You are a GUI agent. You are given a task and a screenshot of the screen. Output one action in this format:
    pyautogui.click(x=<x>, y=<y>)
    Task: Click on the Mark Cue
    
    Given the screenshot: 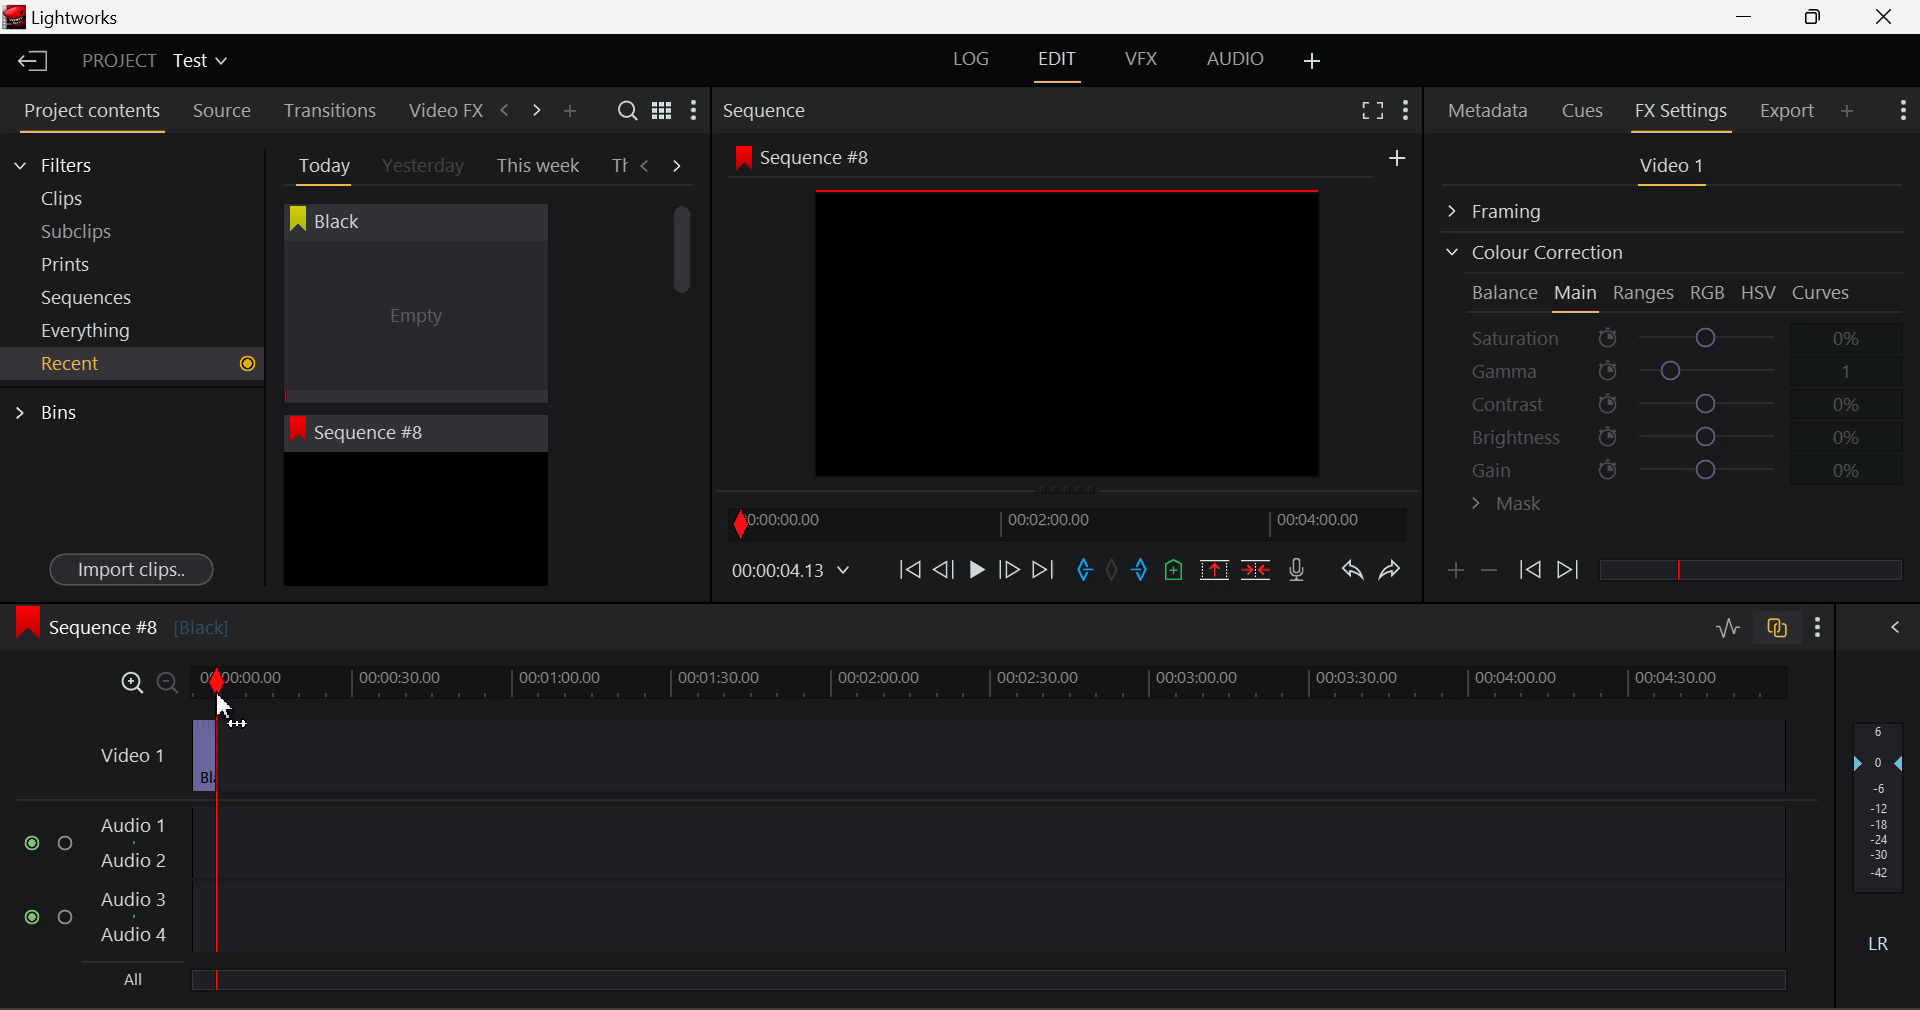 What is the action you would take?
    pyautogui.click(x=1172, y=571)
    